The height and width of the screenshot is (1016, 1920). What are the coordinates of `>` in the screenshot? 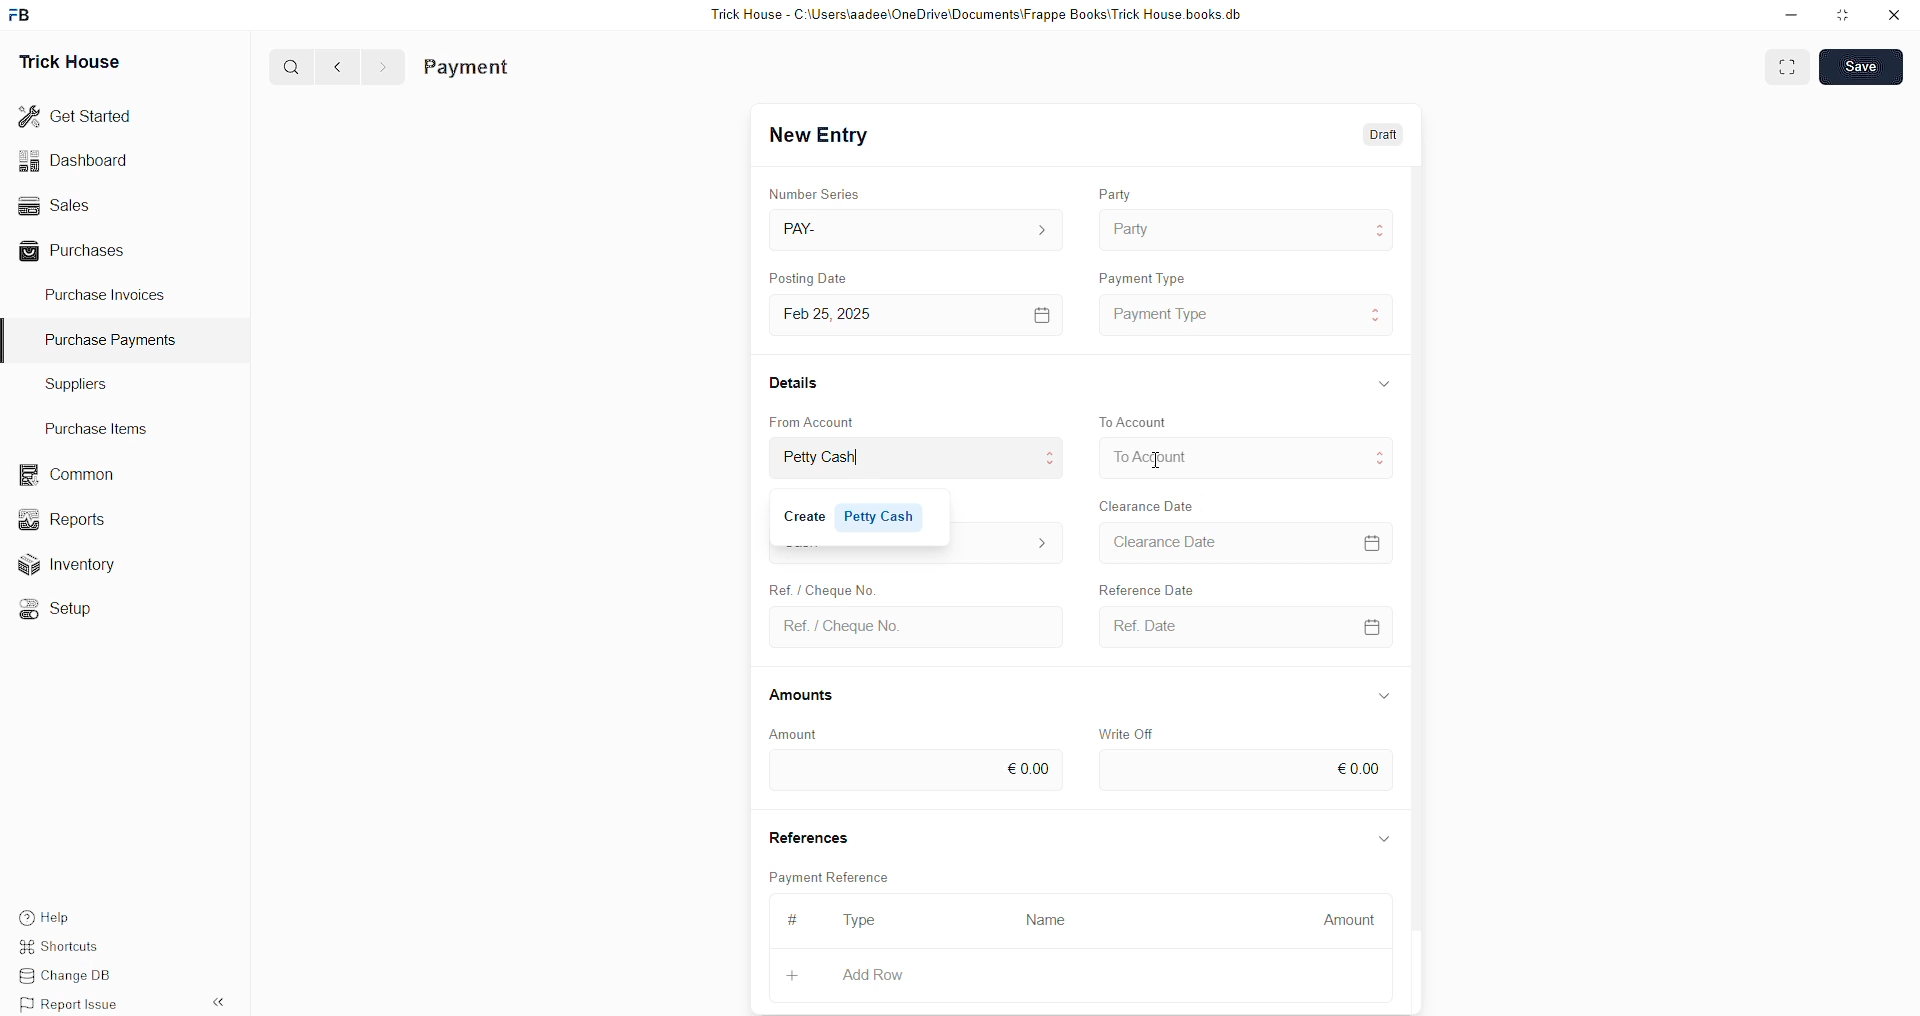 It's located at (382, 67).